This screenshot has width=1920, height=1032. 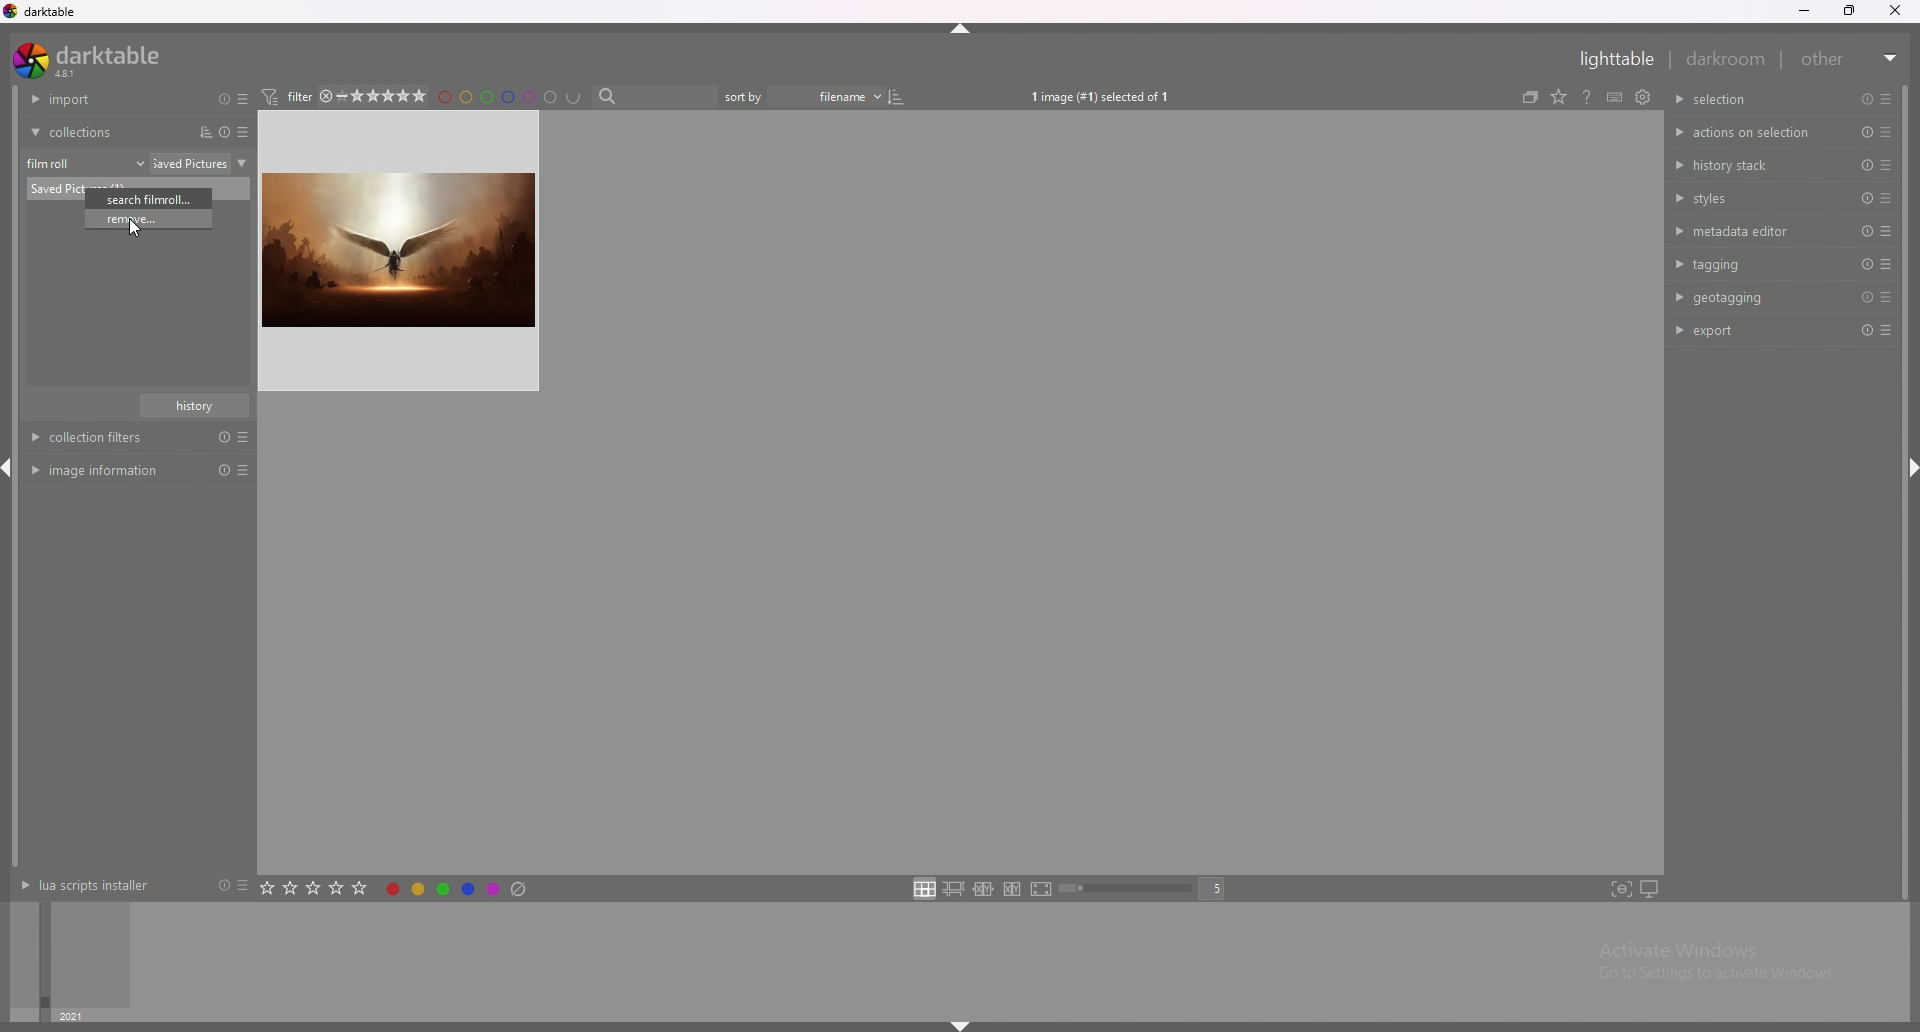 I want to click on reset, so click(x=1864, y=264).